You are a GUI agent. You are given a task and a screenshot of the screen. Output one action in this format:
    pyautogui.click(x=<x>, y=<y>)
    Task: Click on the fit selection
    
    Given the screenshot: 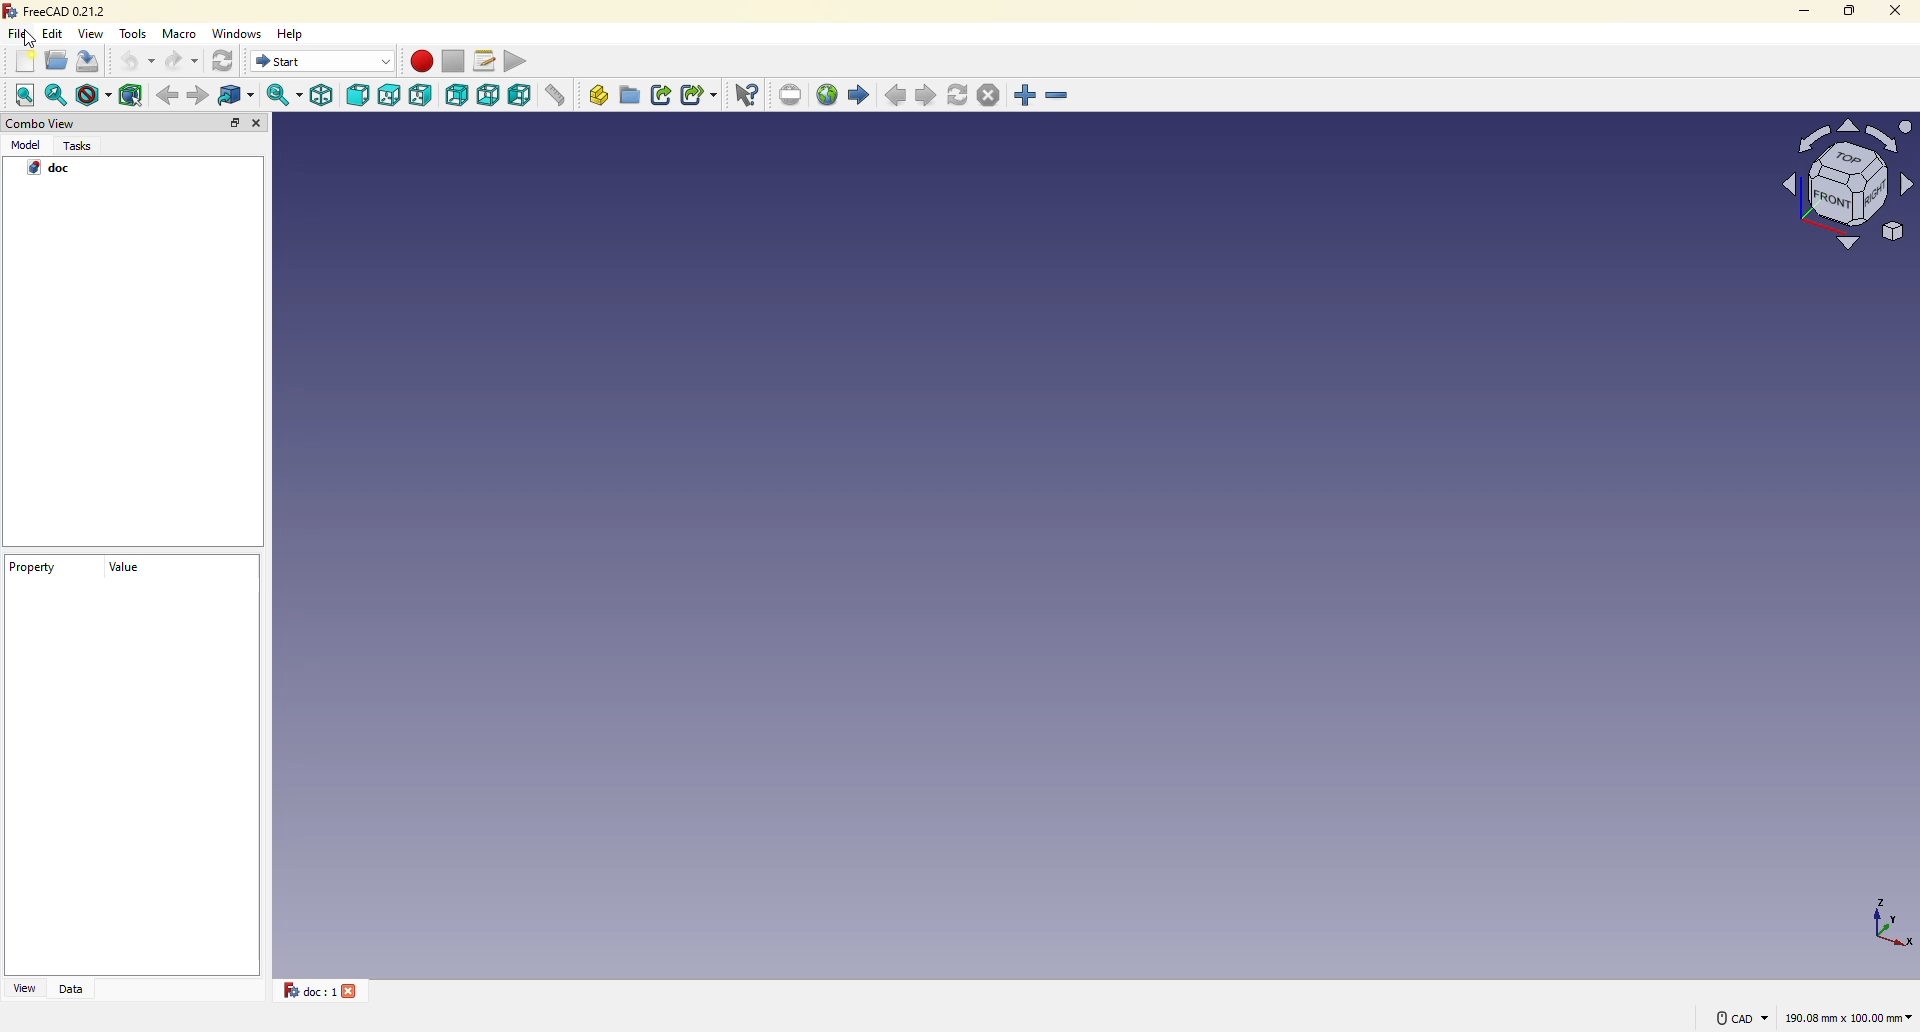 What is the action you would take?
    pyautogui.click(x=58, y=94)
    